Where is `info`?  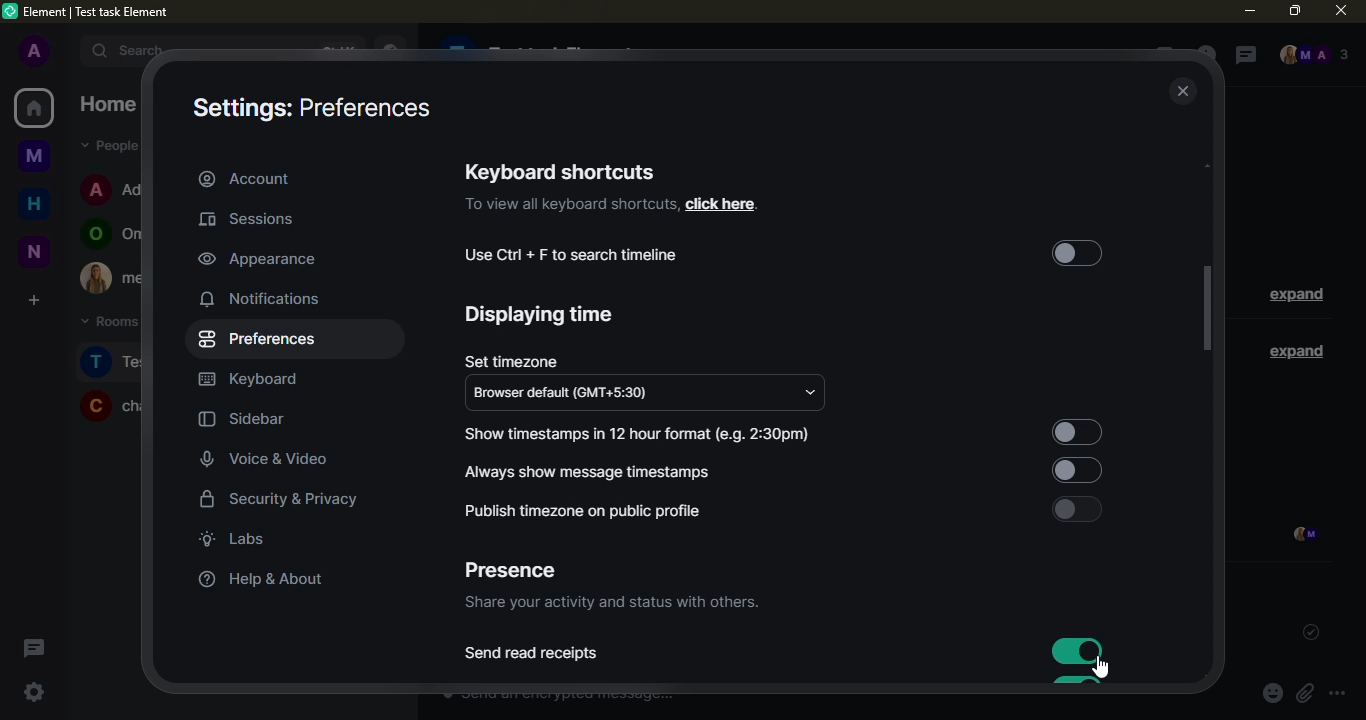 info is located at coordinates (570, 205).